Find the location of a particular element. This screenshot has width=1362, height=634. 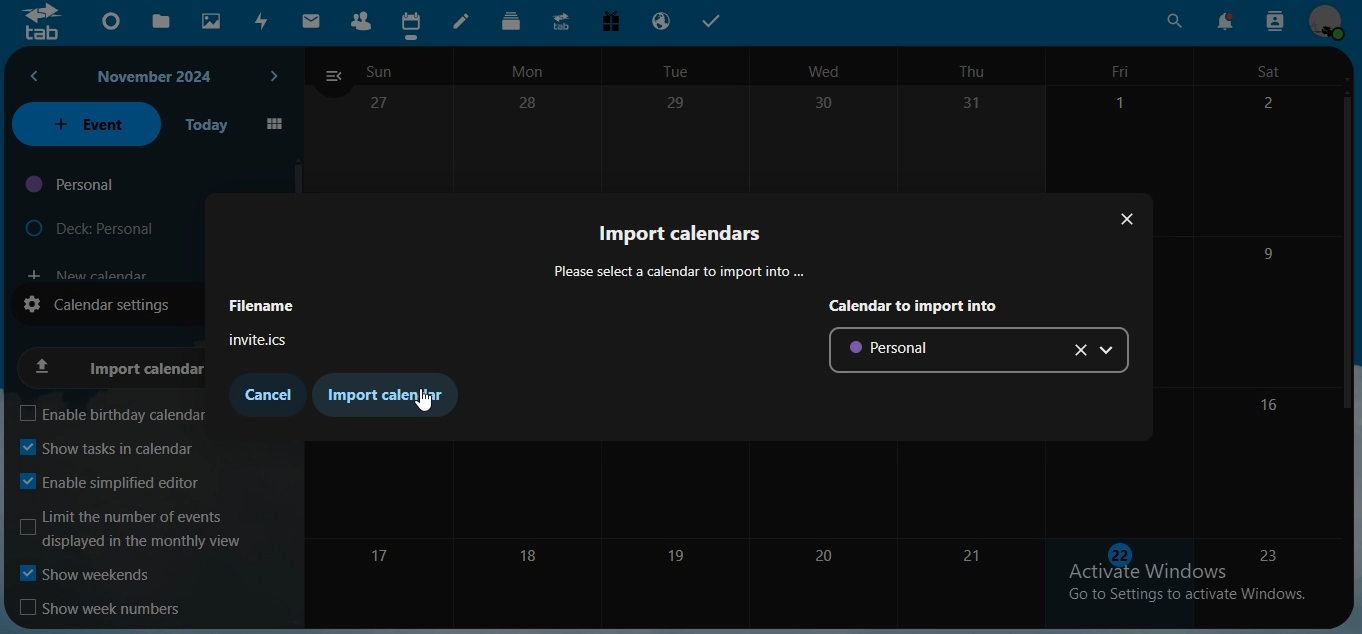

icon is located at coordinates (43, 26).